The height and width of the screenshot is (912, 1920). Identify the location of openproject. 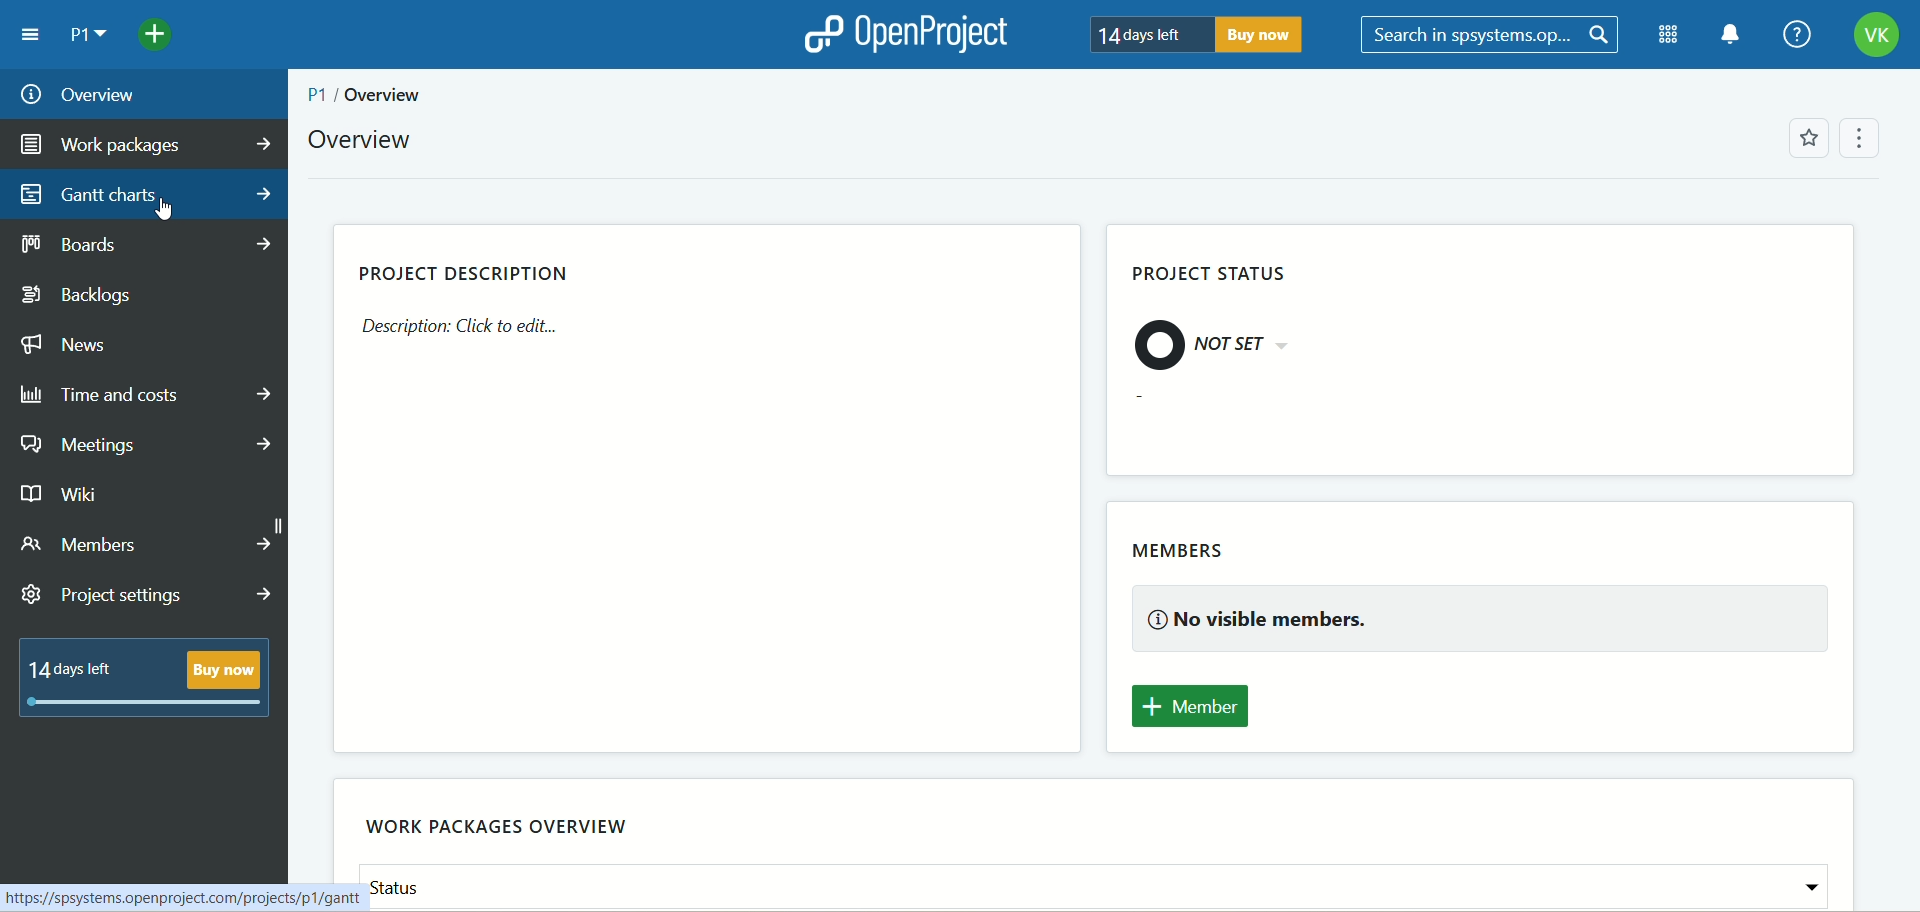
(904, 33).